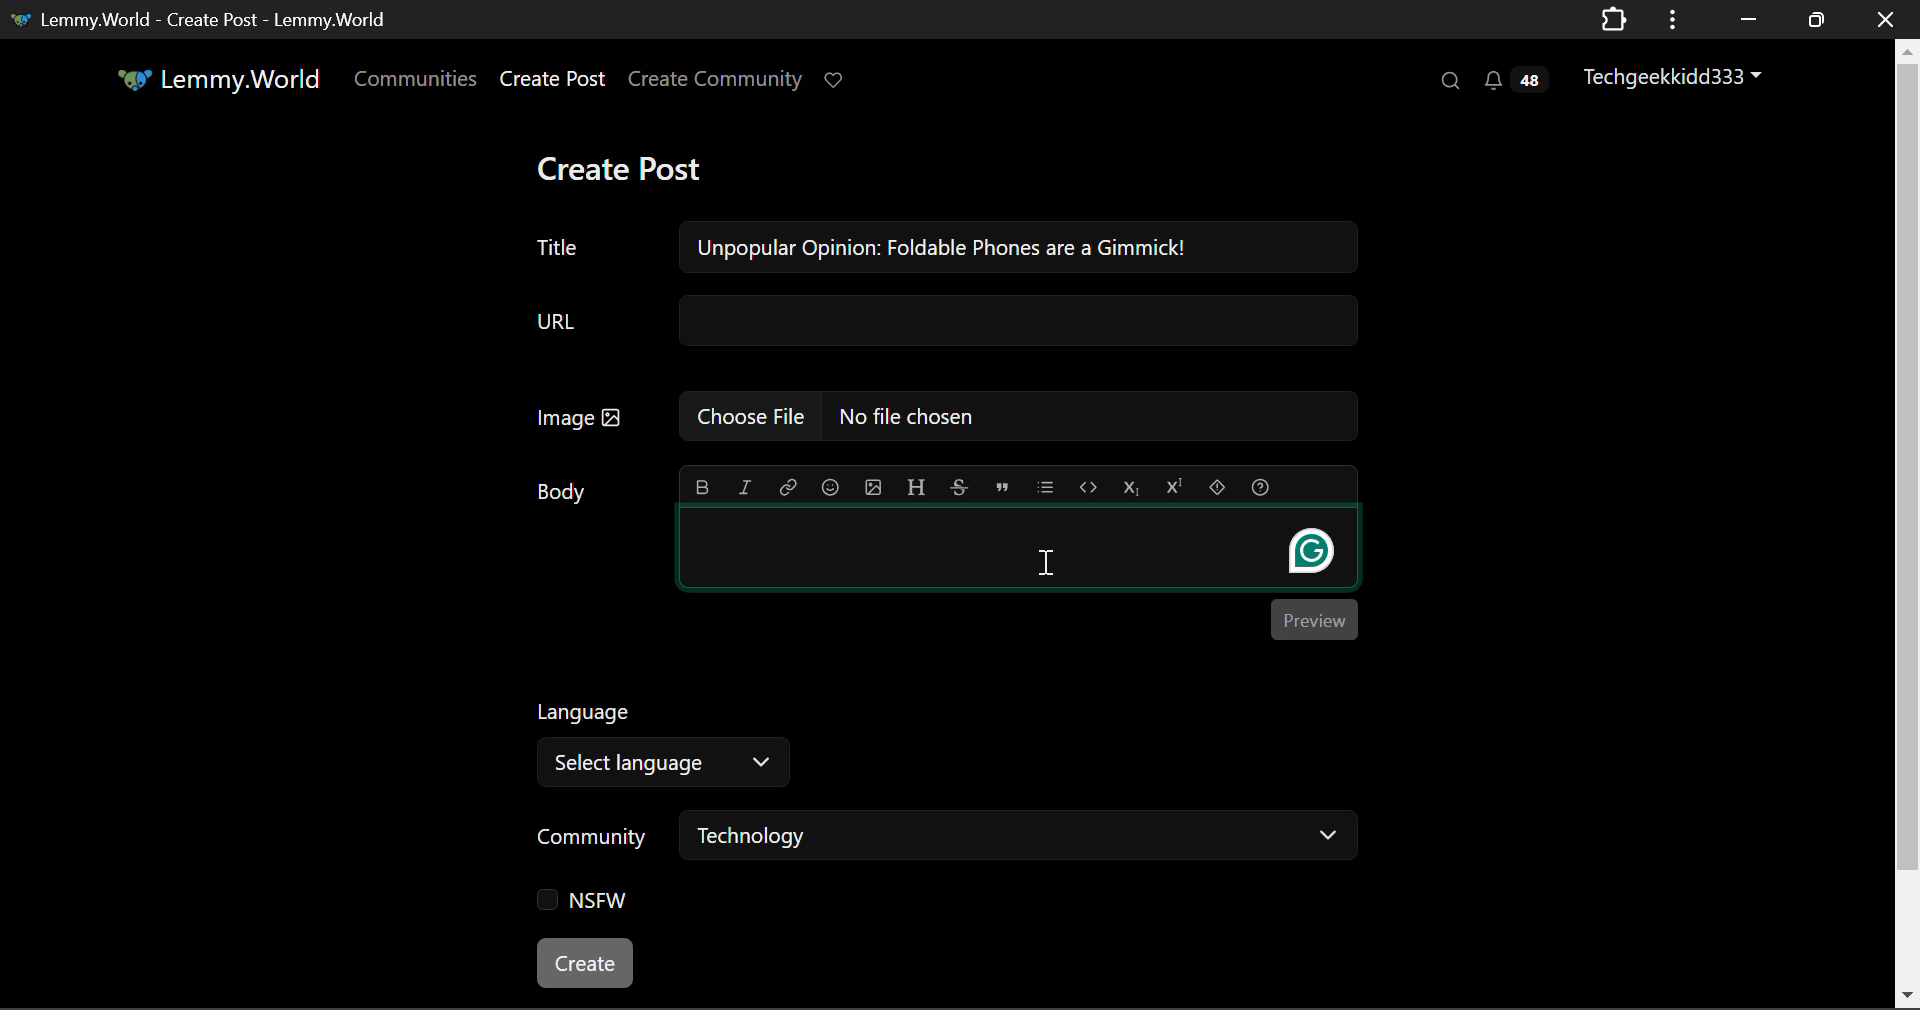 The height and width of the screenshot is (1010, 1920). What do you see at coordinates (1745, 19) in the screenshot?
I see `Restore Down` at bounding box center [1745, 19].